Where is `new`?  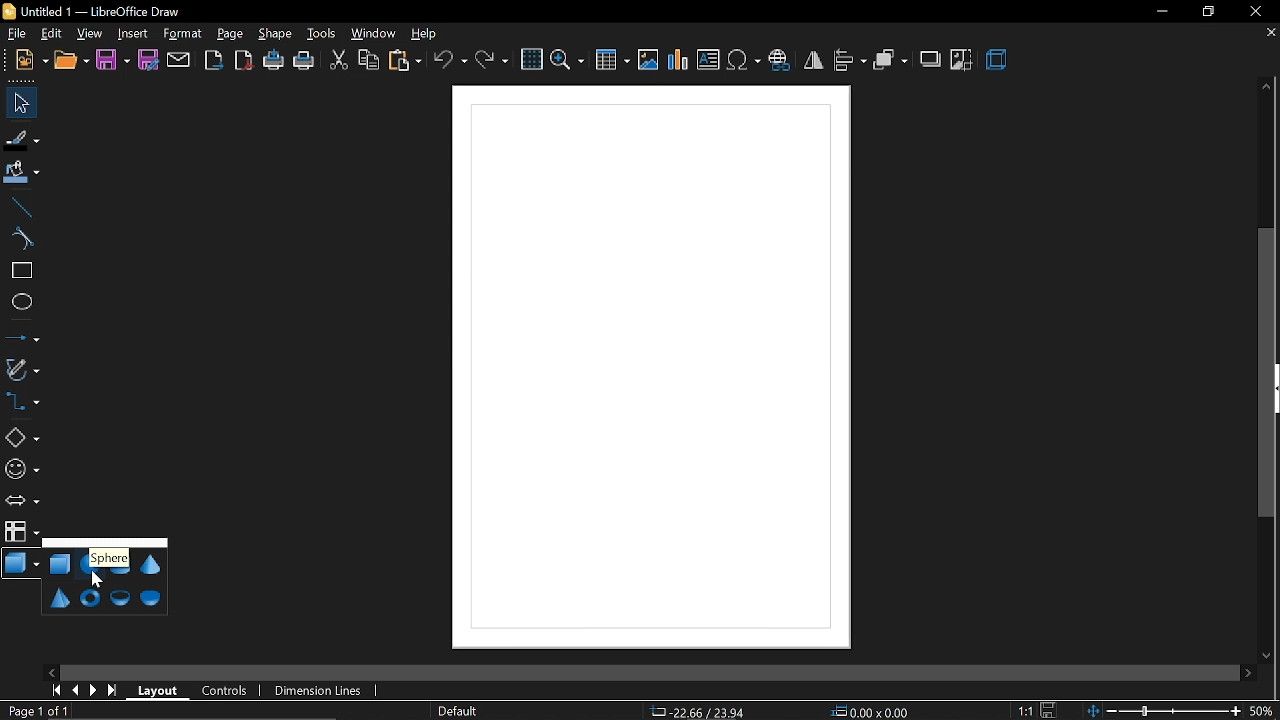
new is located at coordinates (30, 60).